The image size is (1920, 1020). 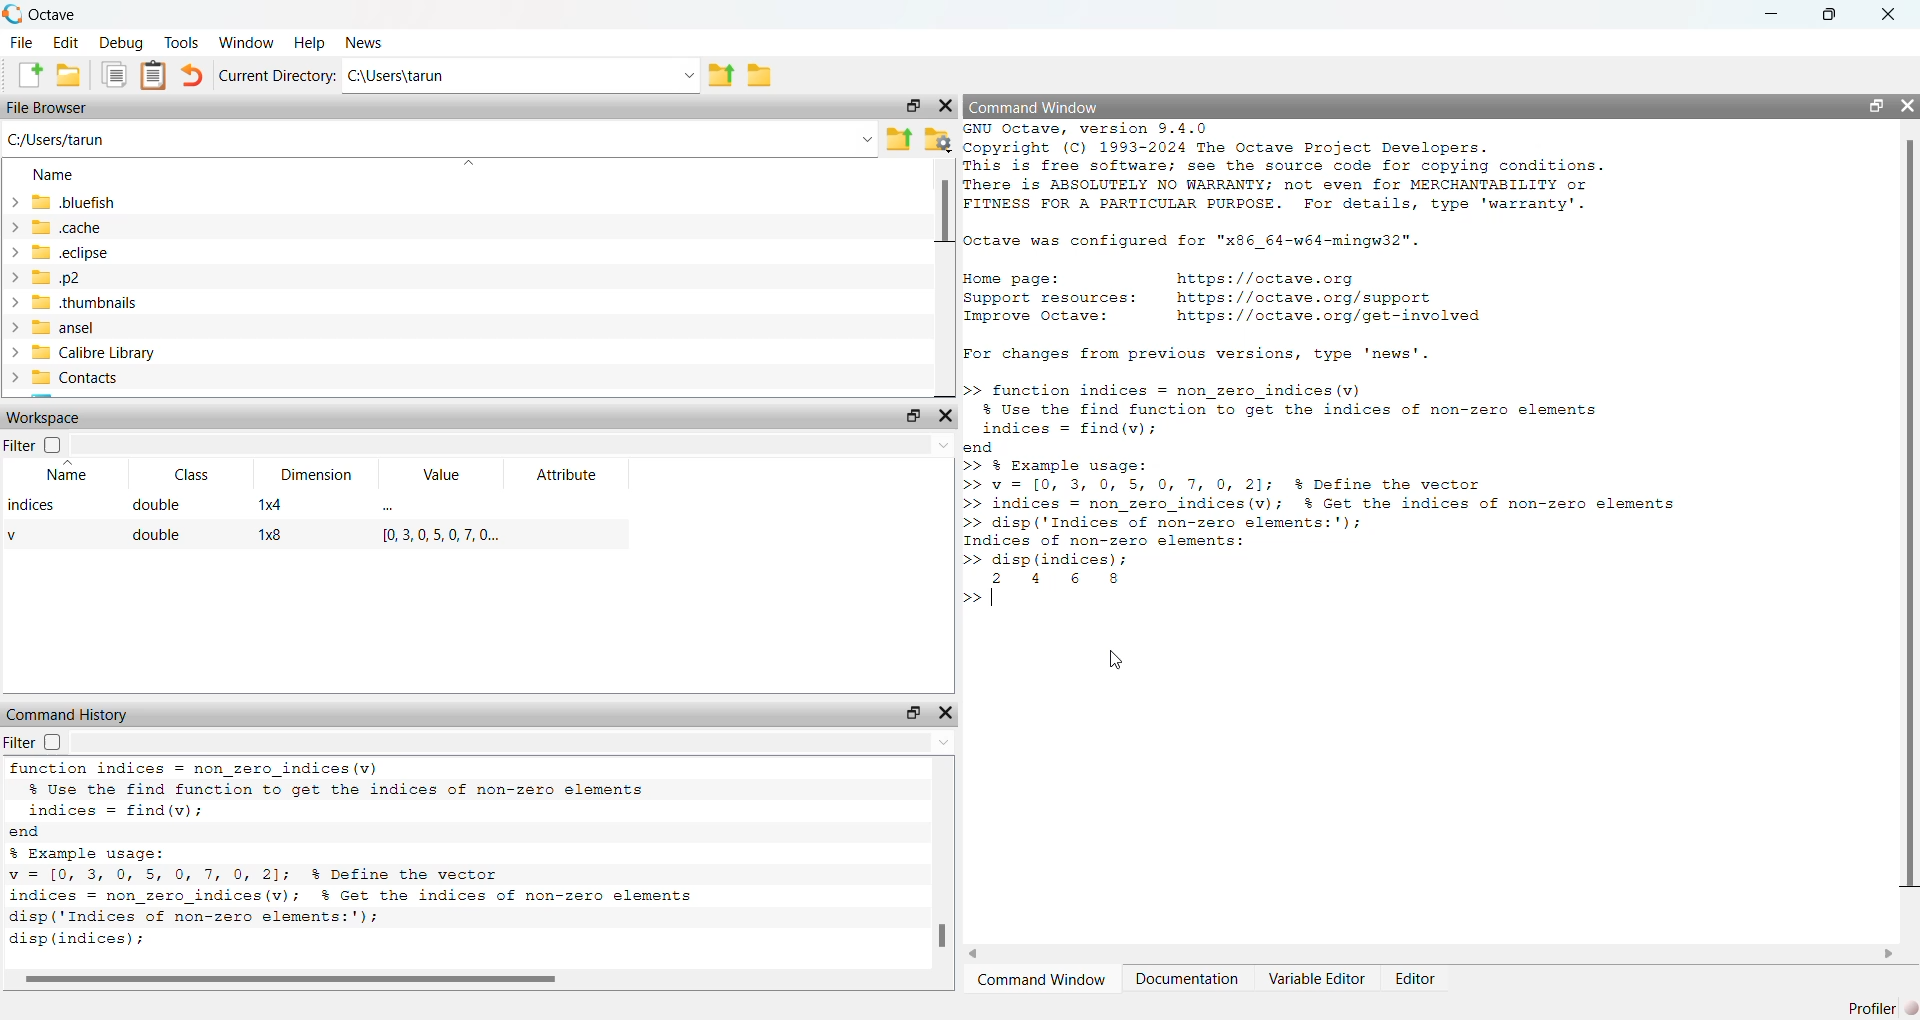 What do you see at coordinates (179, 43) in the screenshot?
I see `Tools` at bounding box center [179, 43].